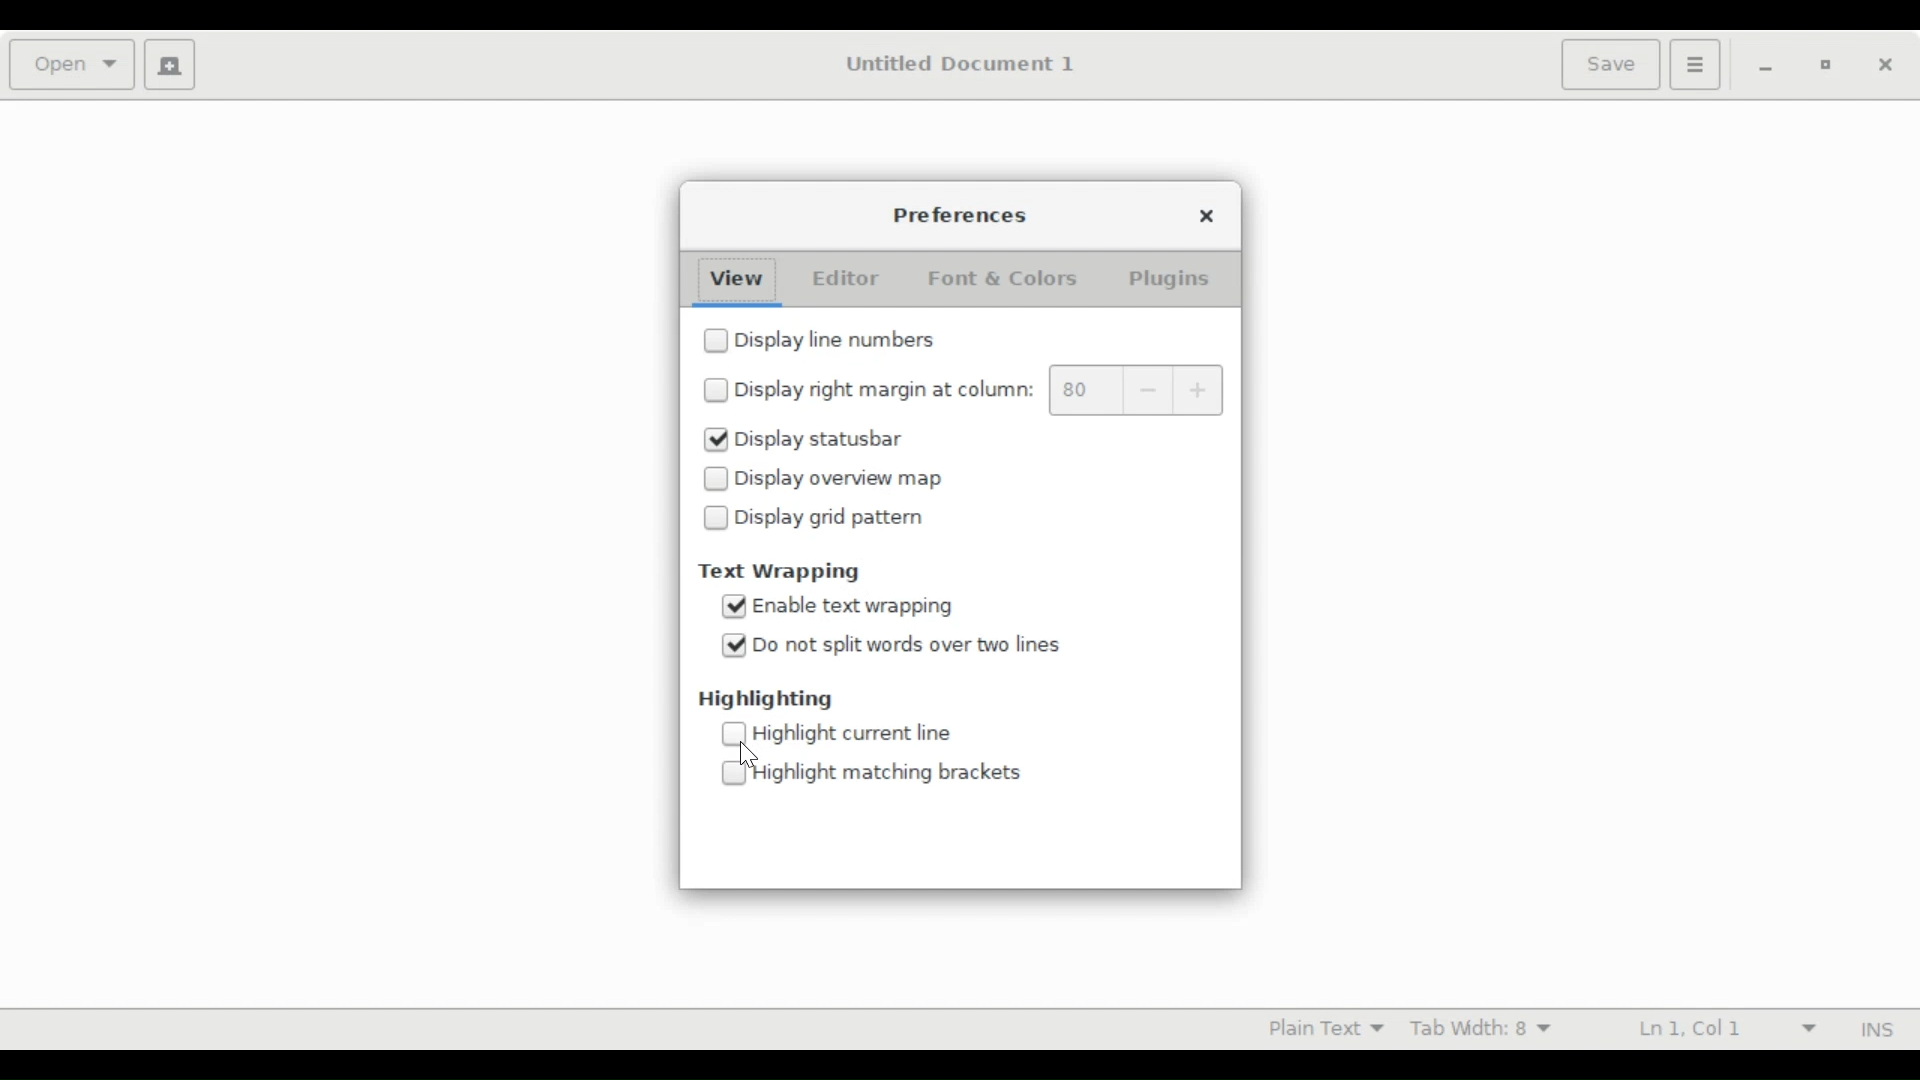 This screenshot has height=1080, width=1920. I want to click on Editor, so click(848, 281).